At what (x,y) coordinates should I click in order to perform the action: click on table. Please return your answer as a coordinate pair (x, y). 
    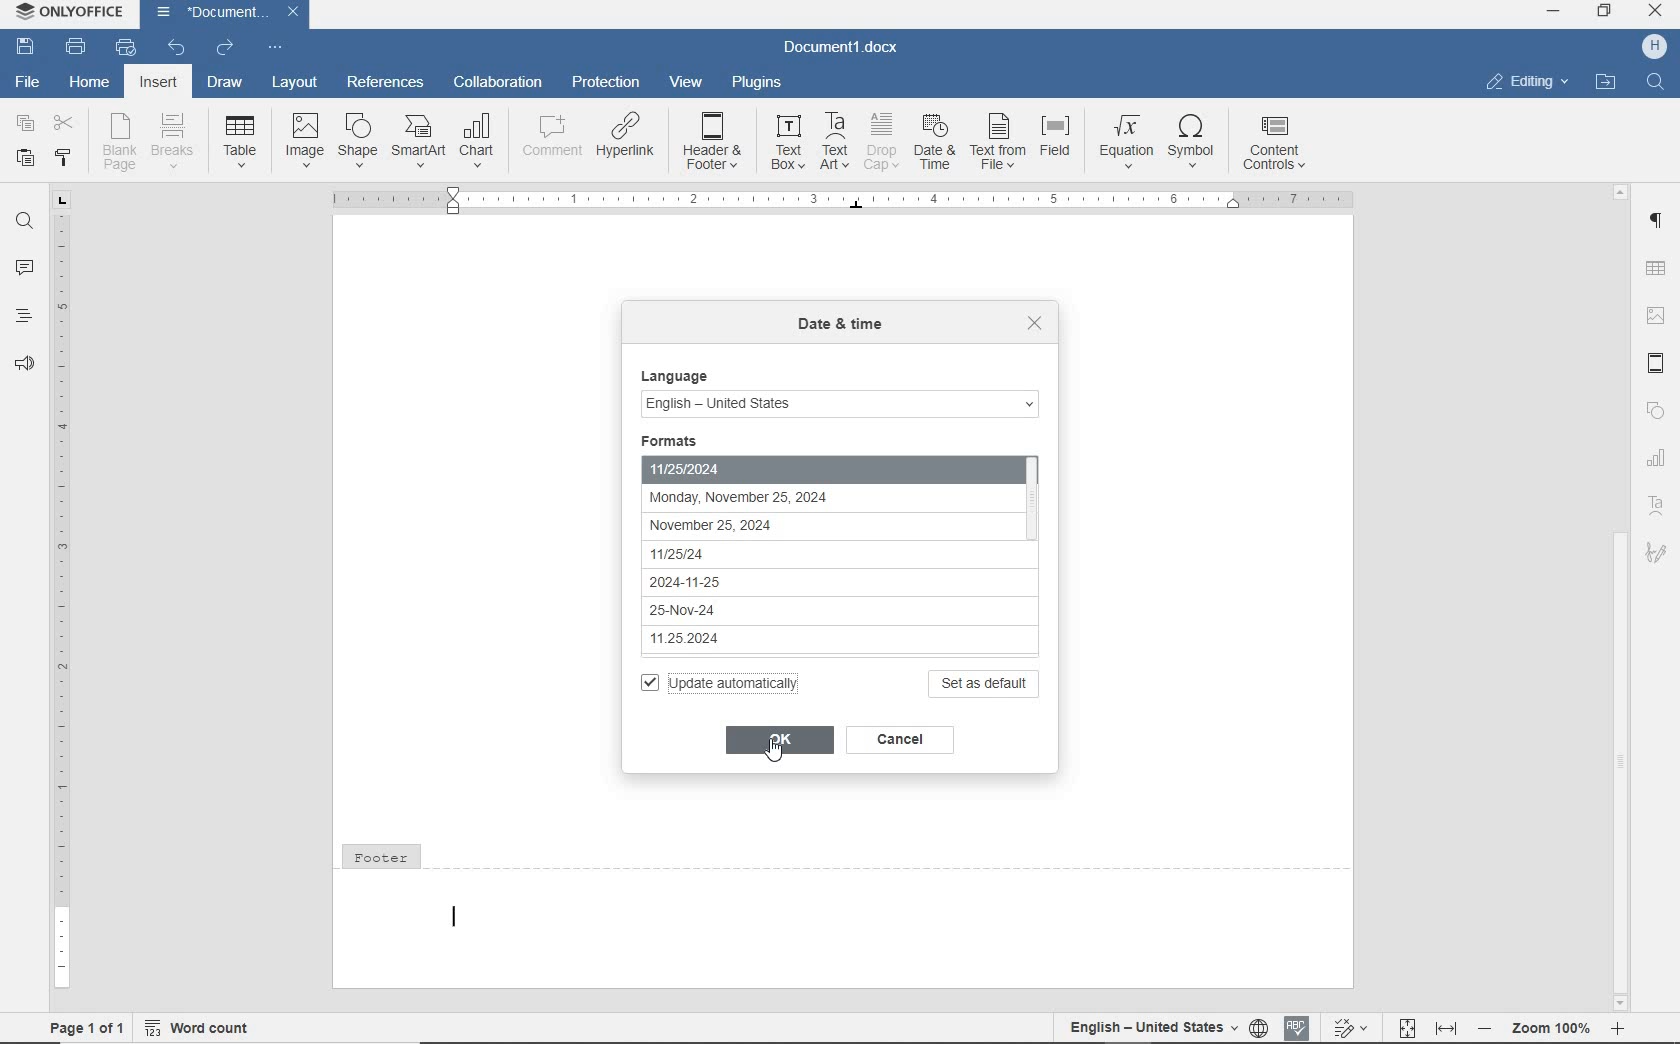
    Looking at the image, I should click on (242, 138).